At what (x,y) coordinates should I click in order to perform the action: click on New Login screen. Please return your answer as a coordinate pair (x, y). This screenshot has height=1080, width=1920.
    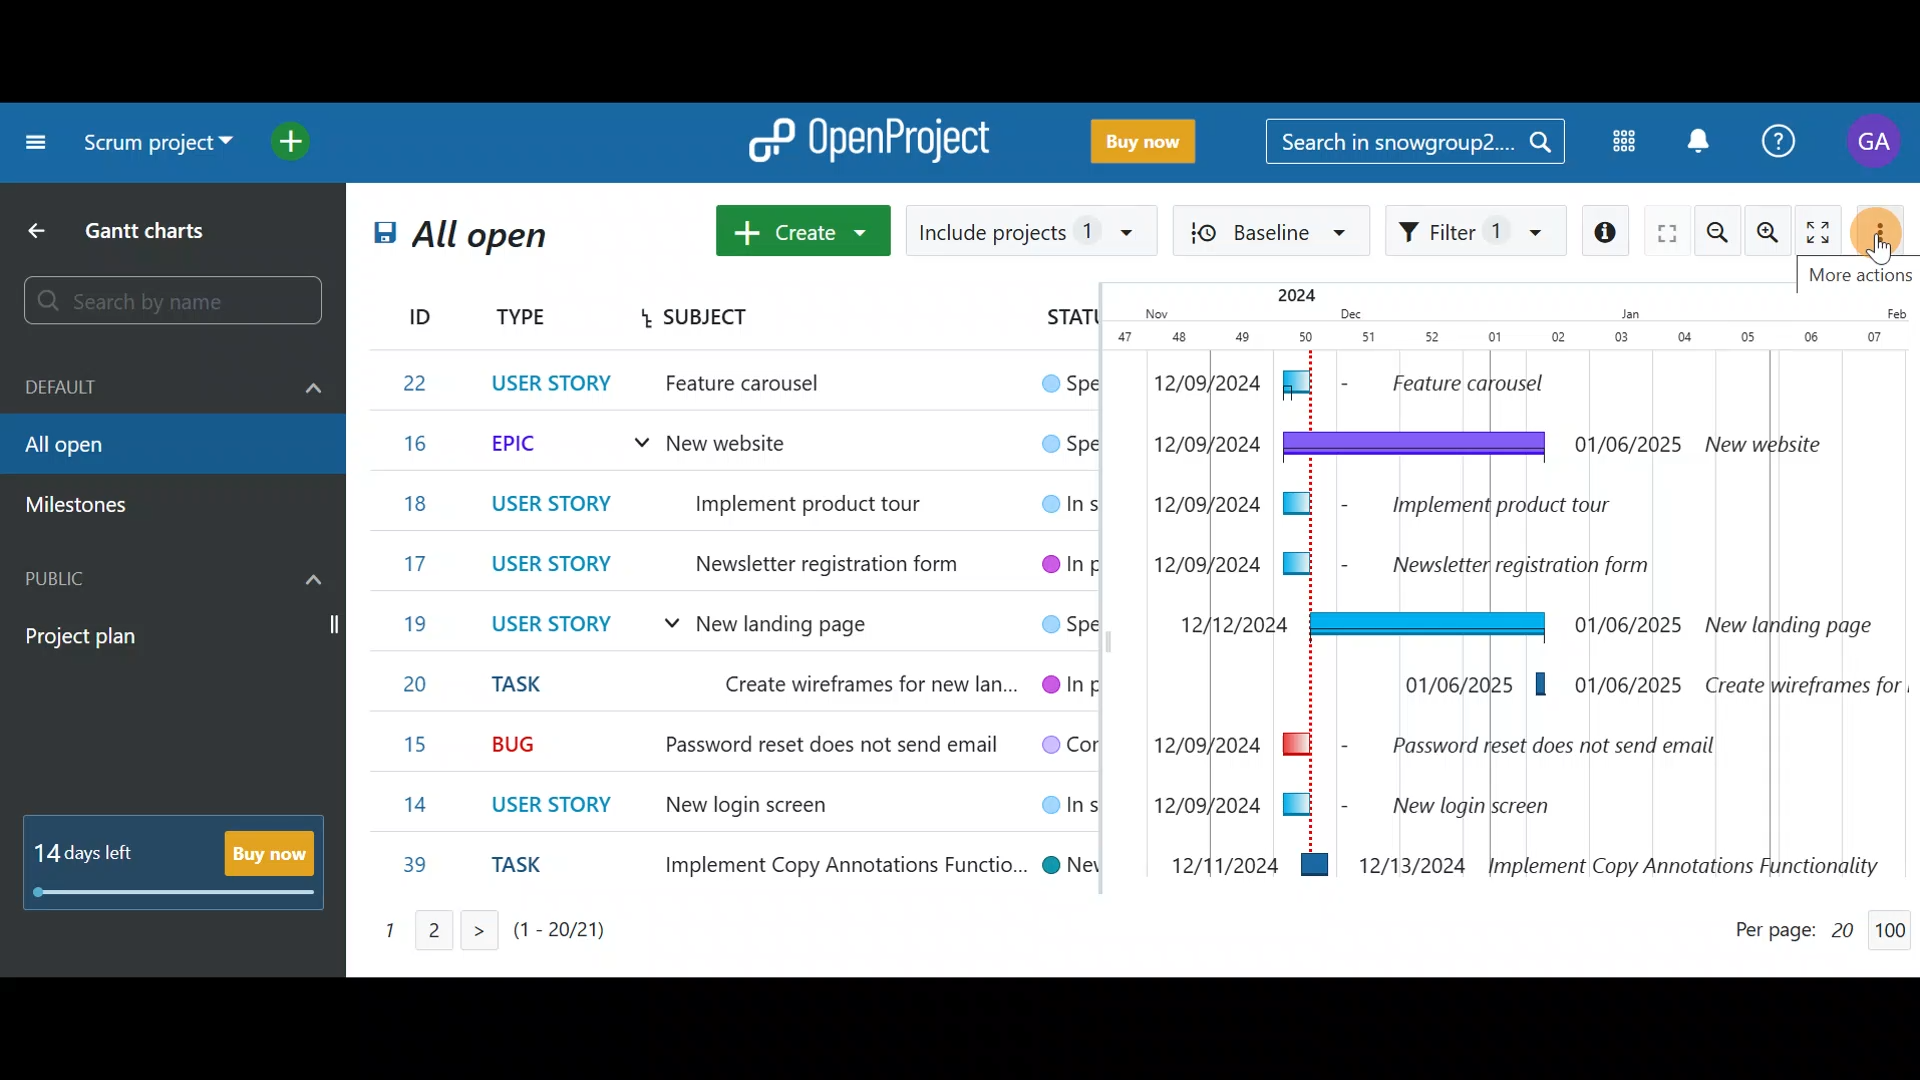
    Looking at the image, I should click on (746, 807).